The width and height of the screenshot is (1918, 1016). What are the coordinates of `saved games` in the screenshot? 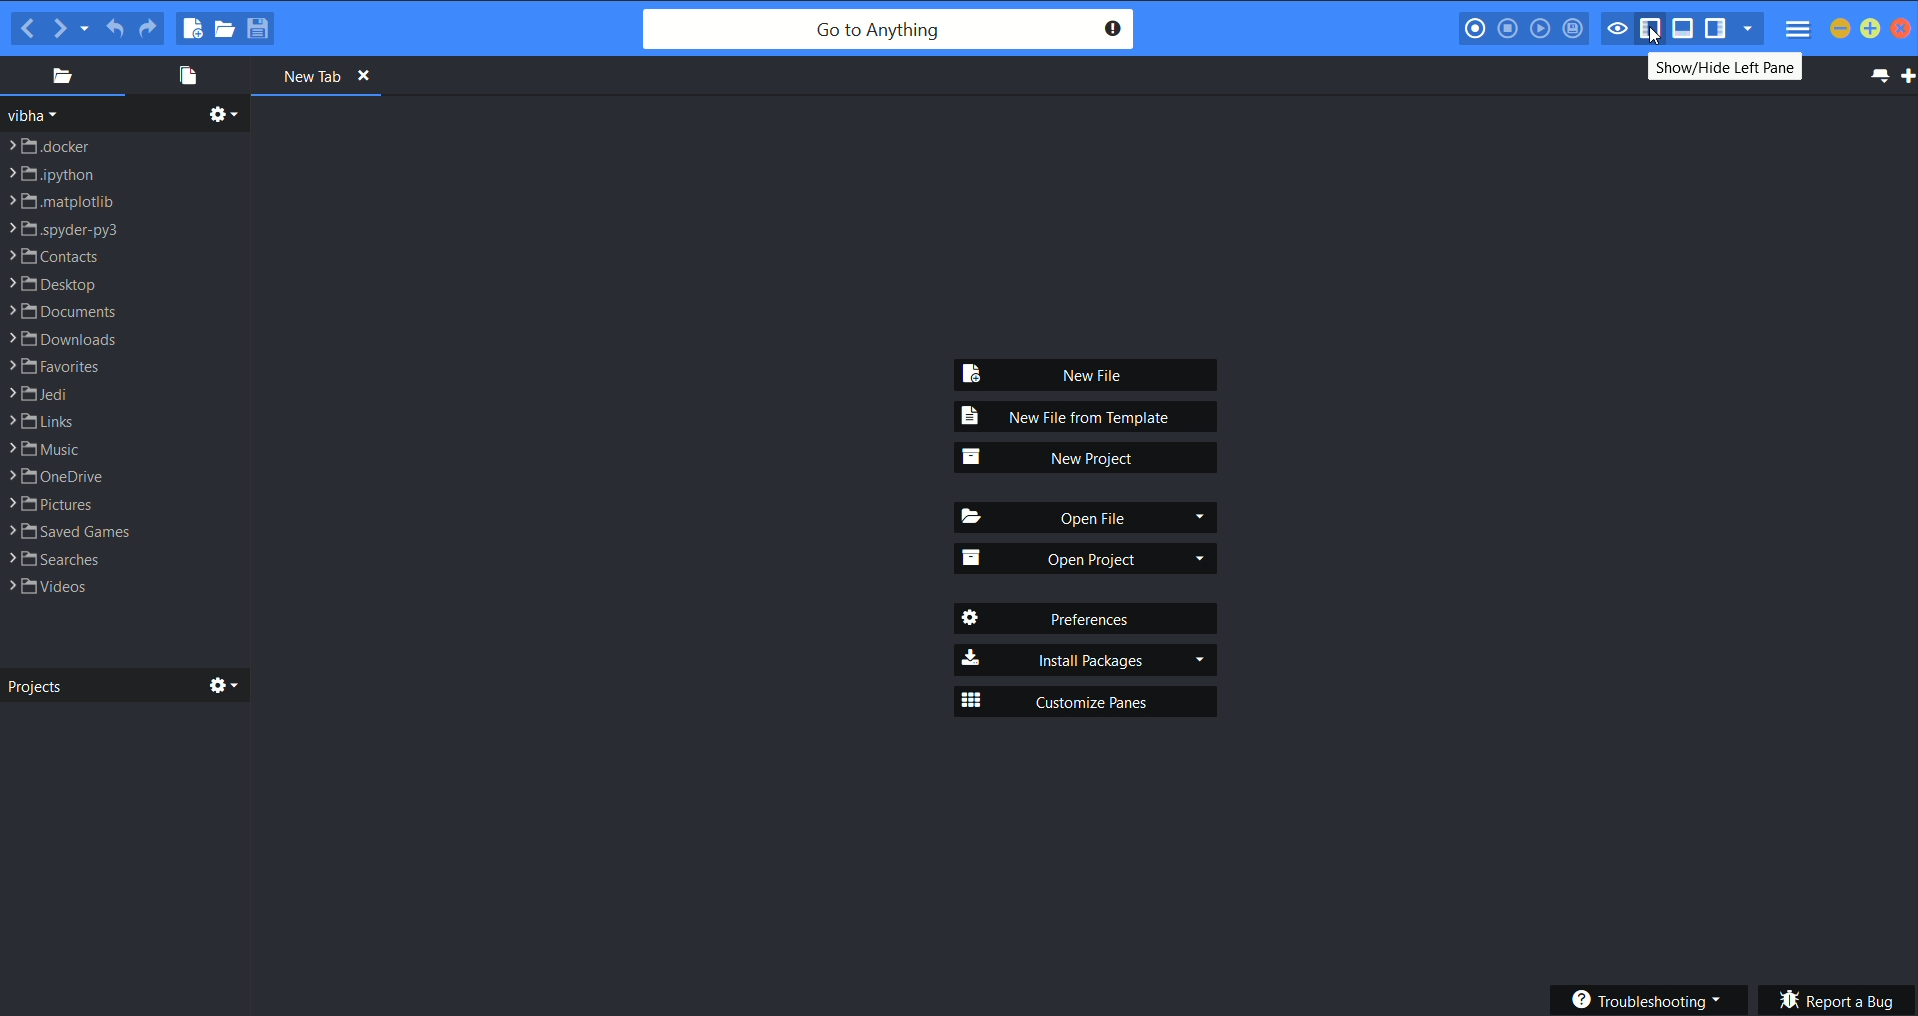 It's located at (69, 532).